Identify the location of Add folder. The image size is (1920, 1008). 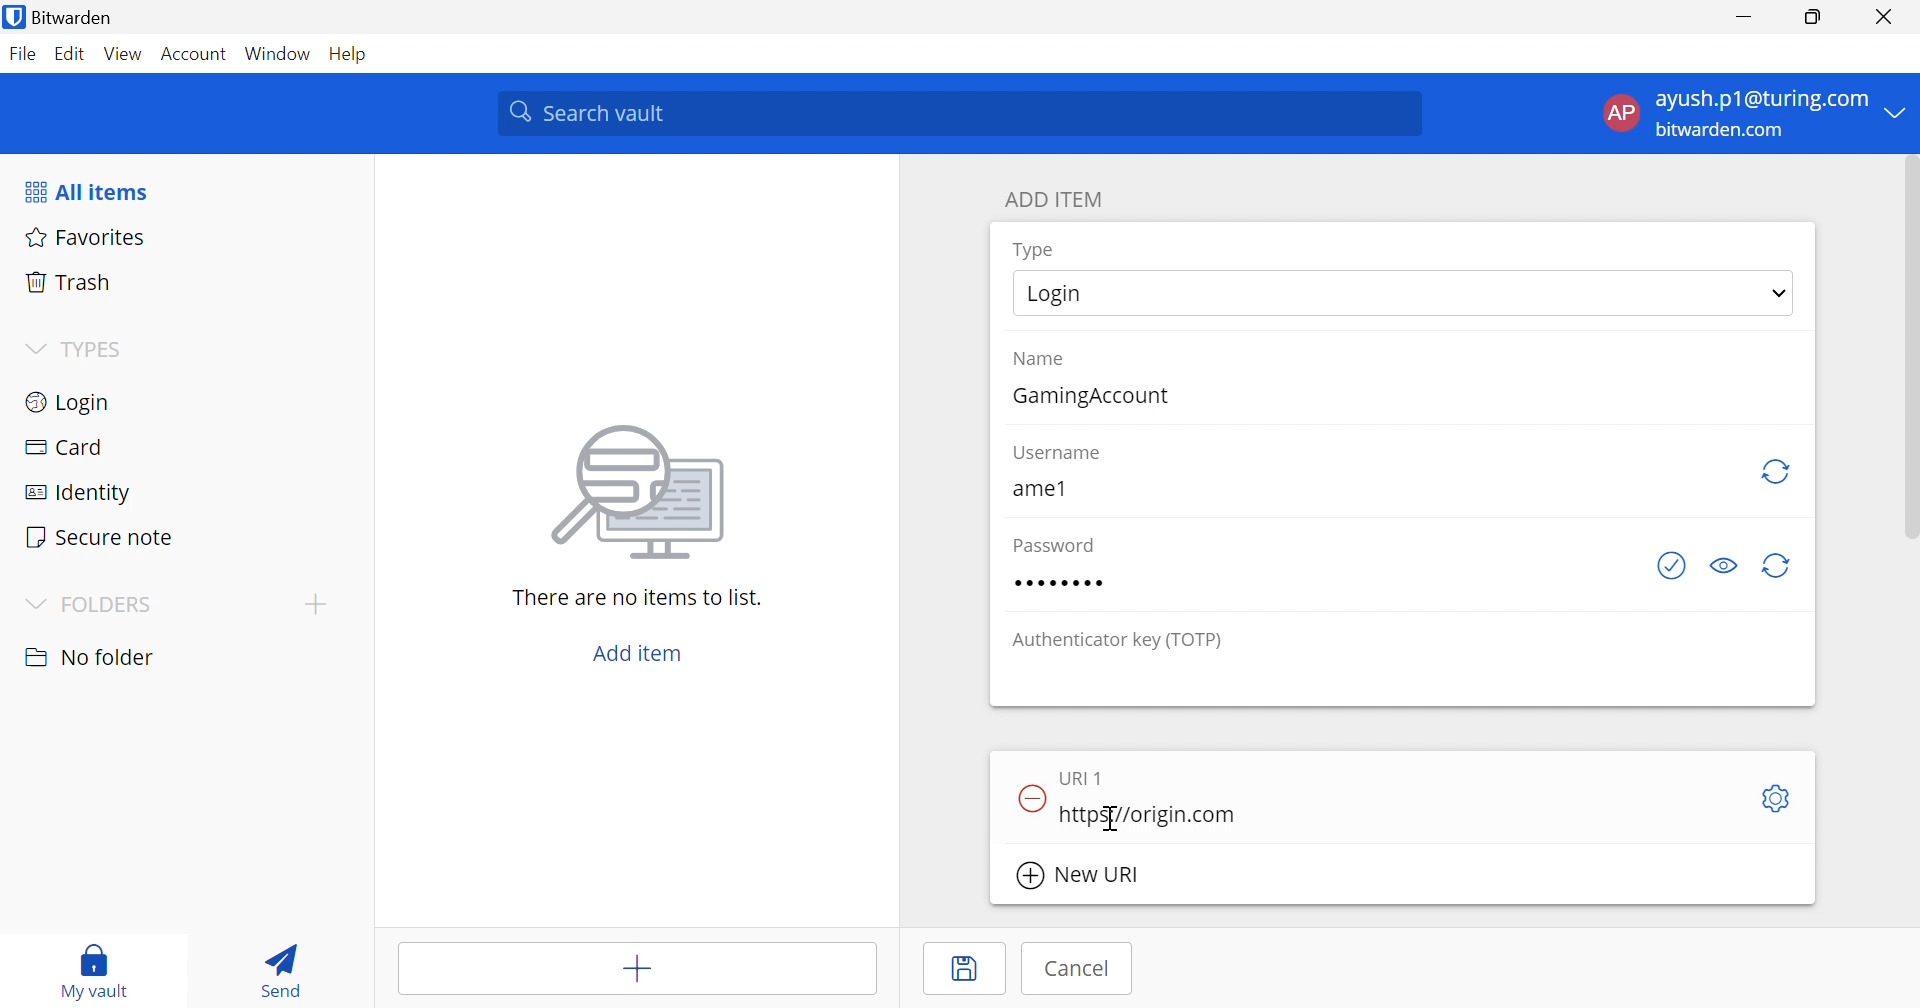
(321, 603).